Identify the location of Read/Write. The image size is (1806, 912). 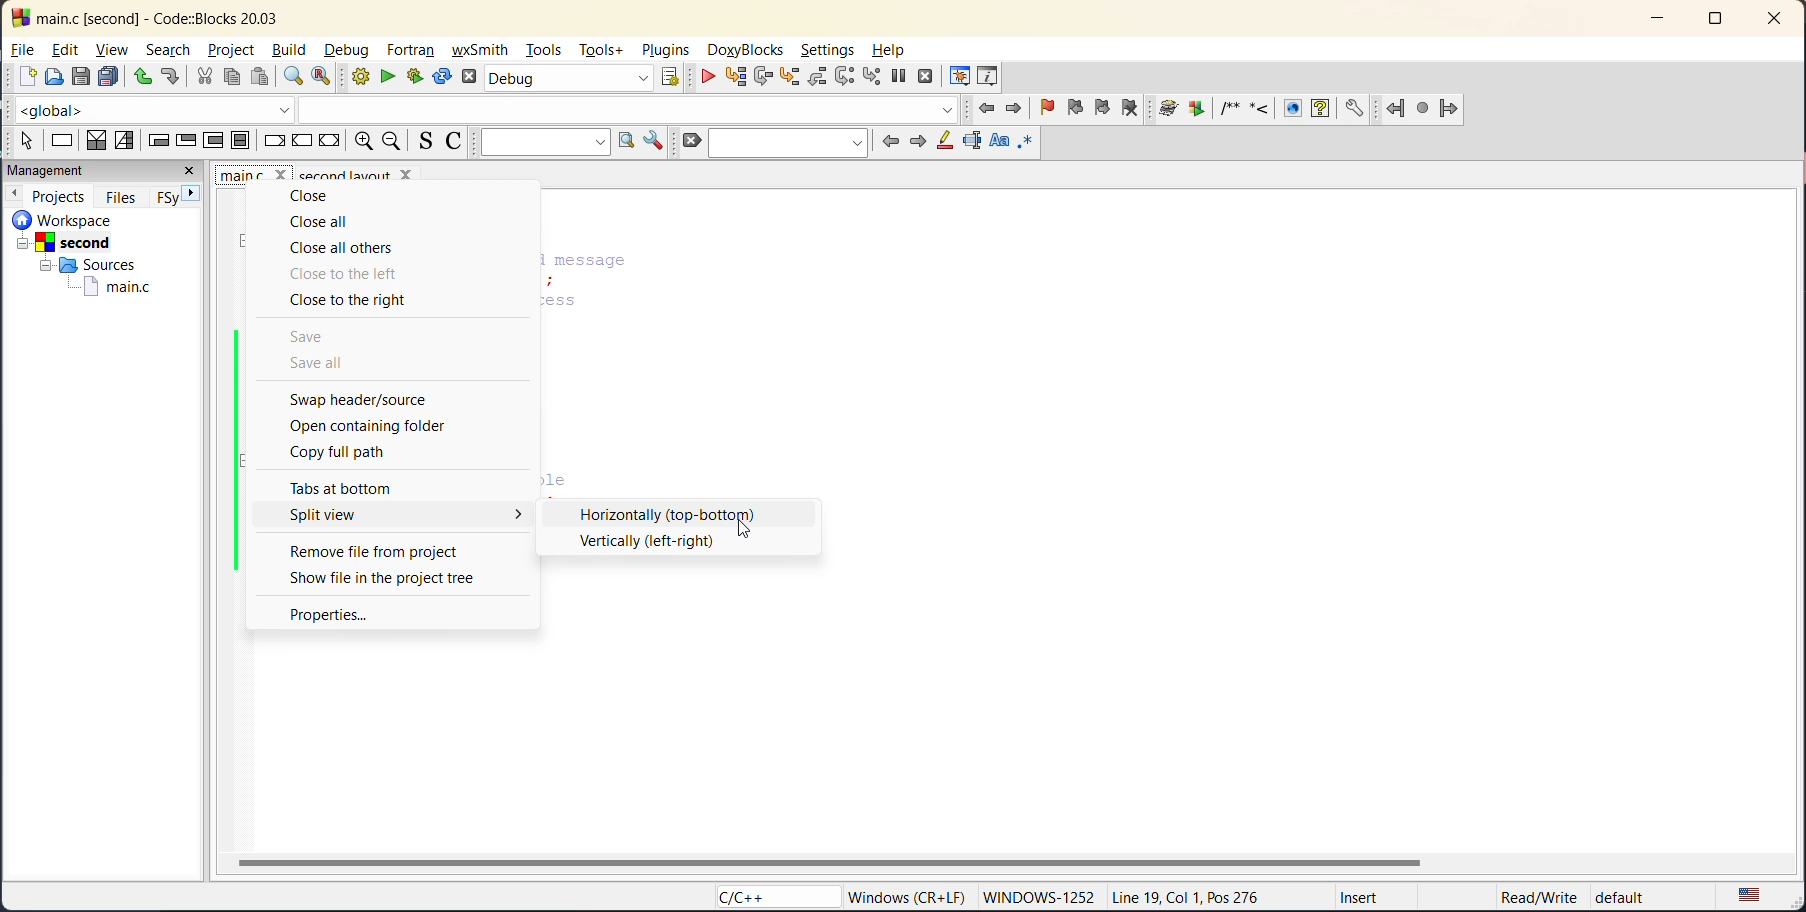
(1536, 894).